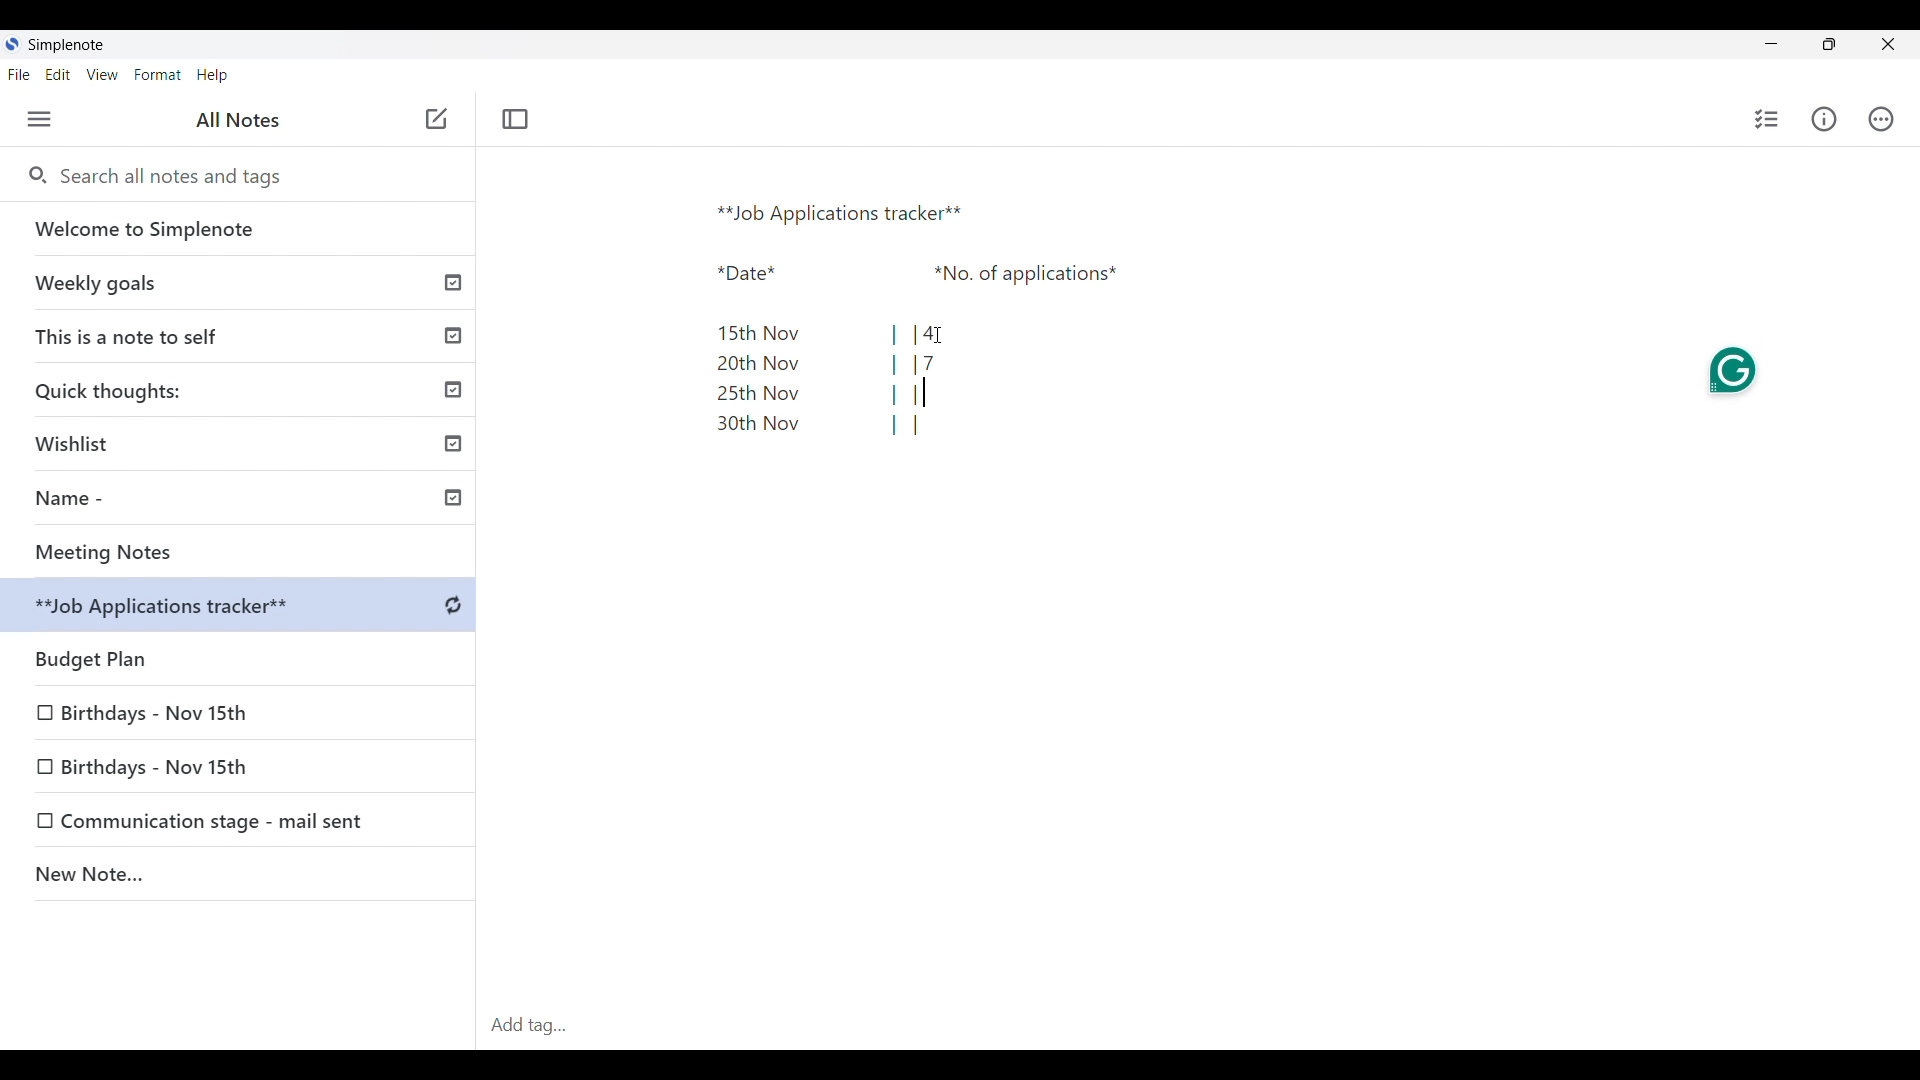  What do you see at coordinates (241, 335) in the screenshot?
I see `This is a note to self` at bounding box center [241, 335].